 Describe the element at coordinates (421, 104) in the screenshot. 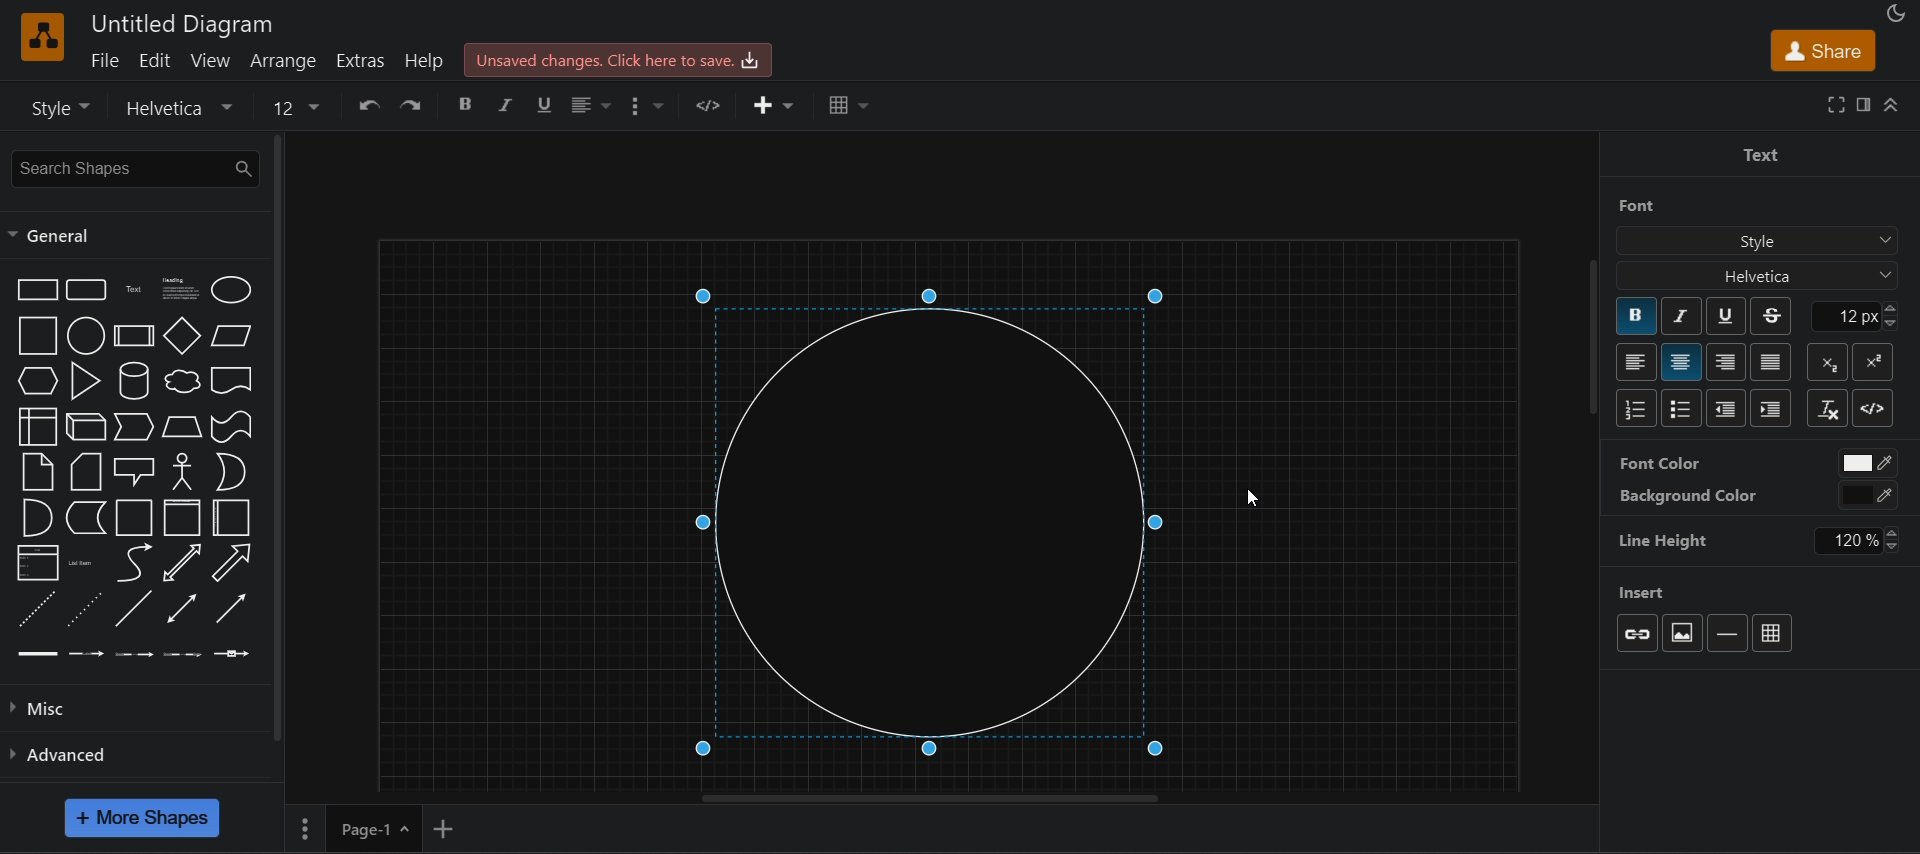

I see `redo` at that location.